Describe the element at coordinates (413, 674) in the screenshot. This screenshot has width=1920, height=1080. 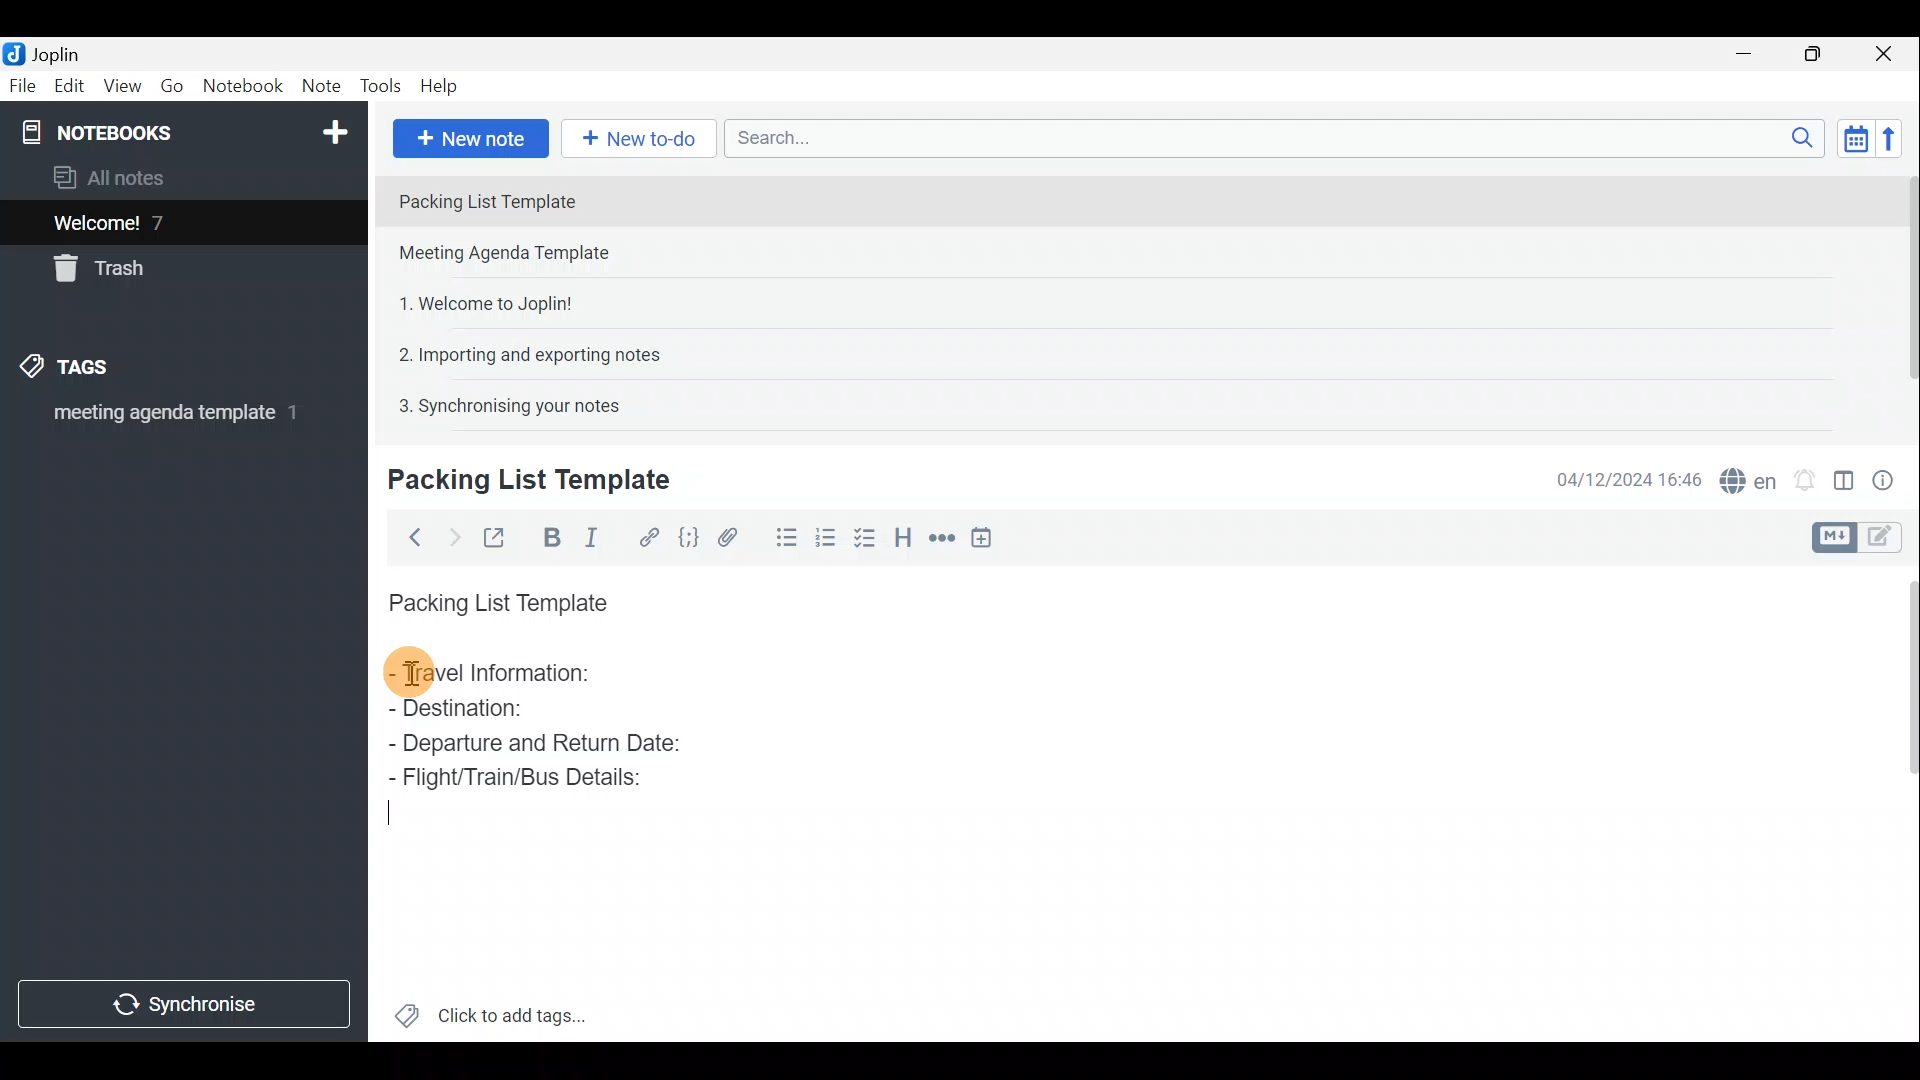
I see `cursor` at that location.